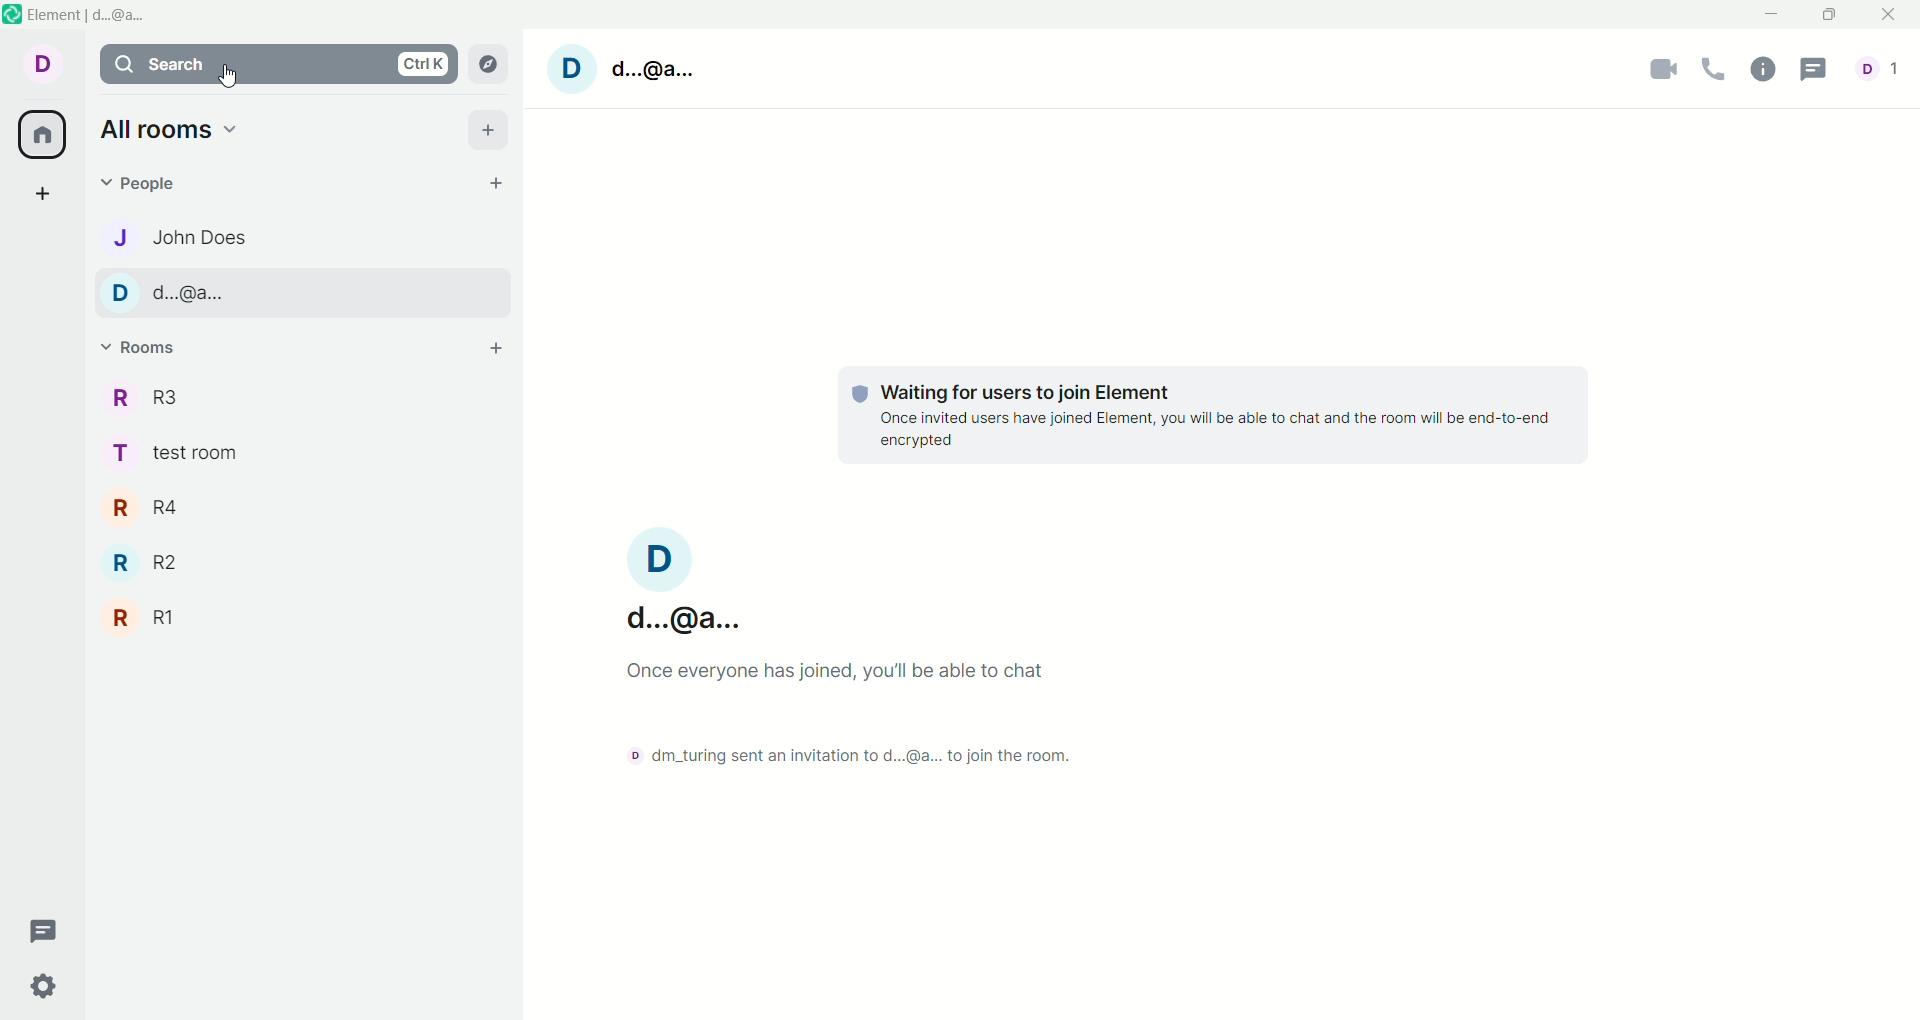  Describe the element at coordinates (38, 68) in the screenshot. I see `Current account` at that location.